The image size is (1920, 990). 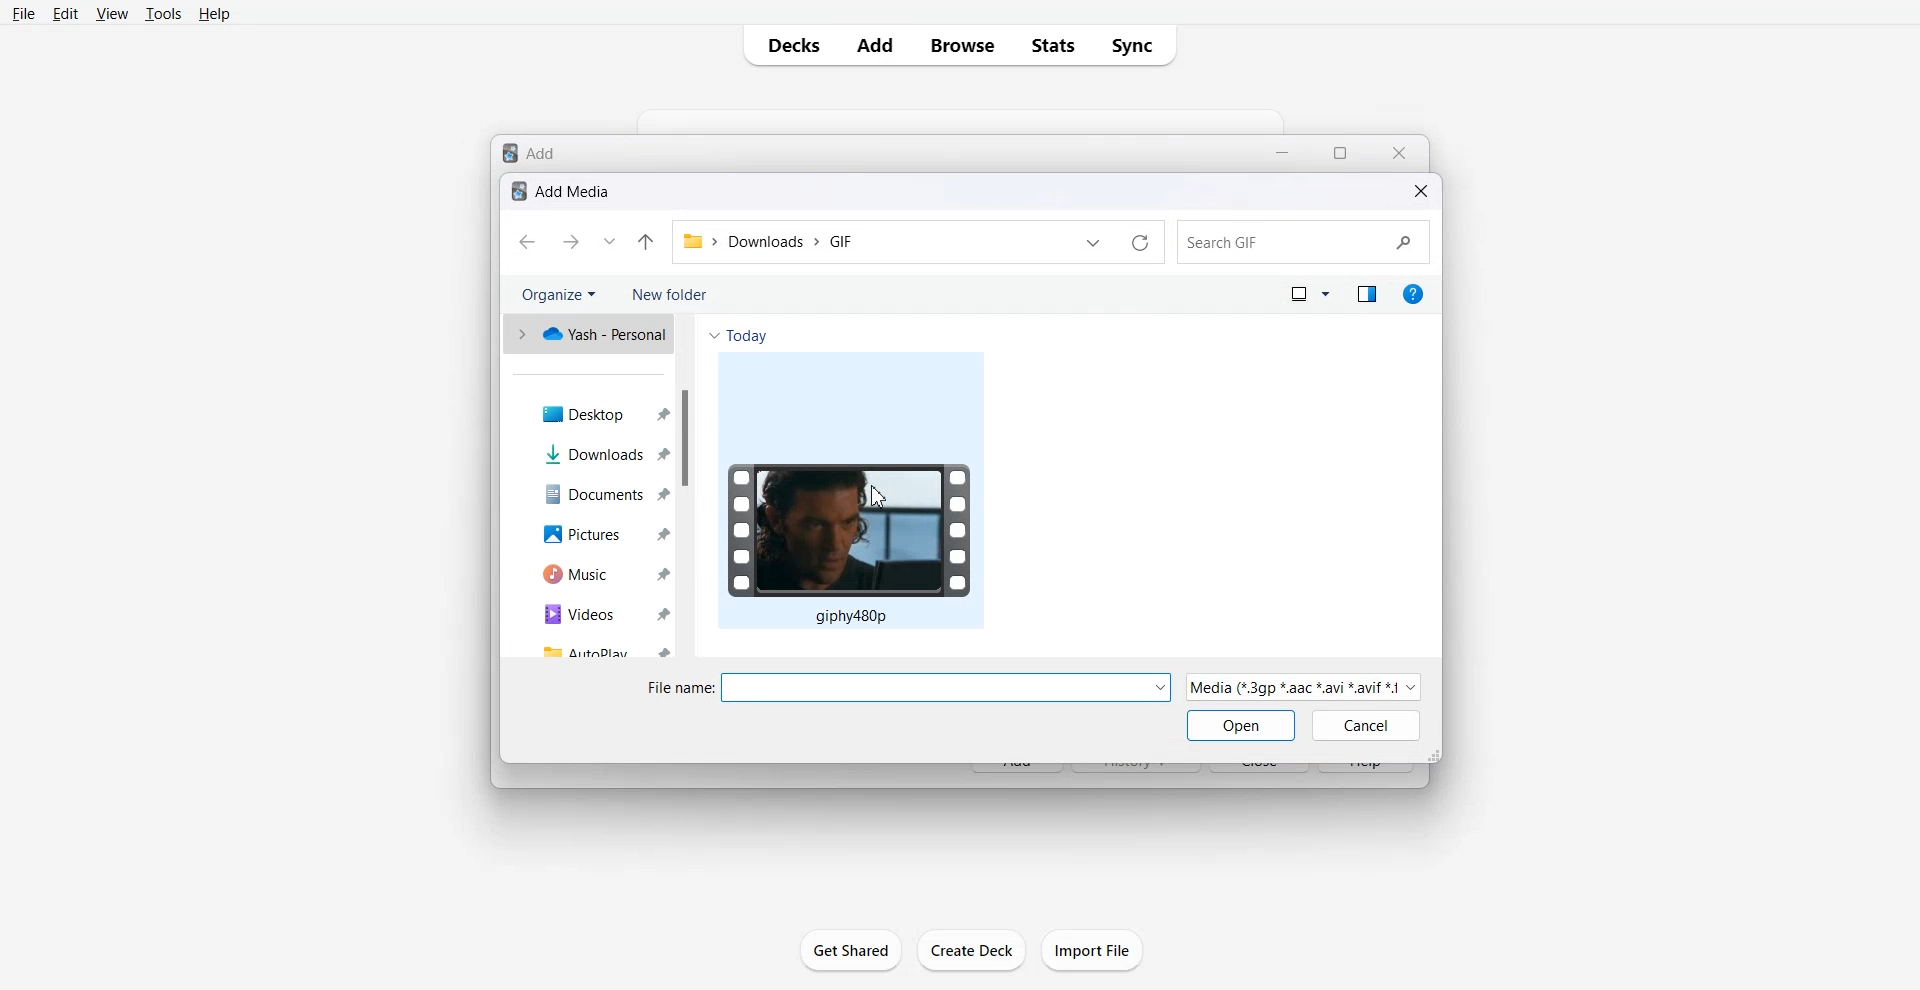 I want to click on , so click(x=948, y=687).